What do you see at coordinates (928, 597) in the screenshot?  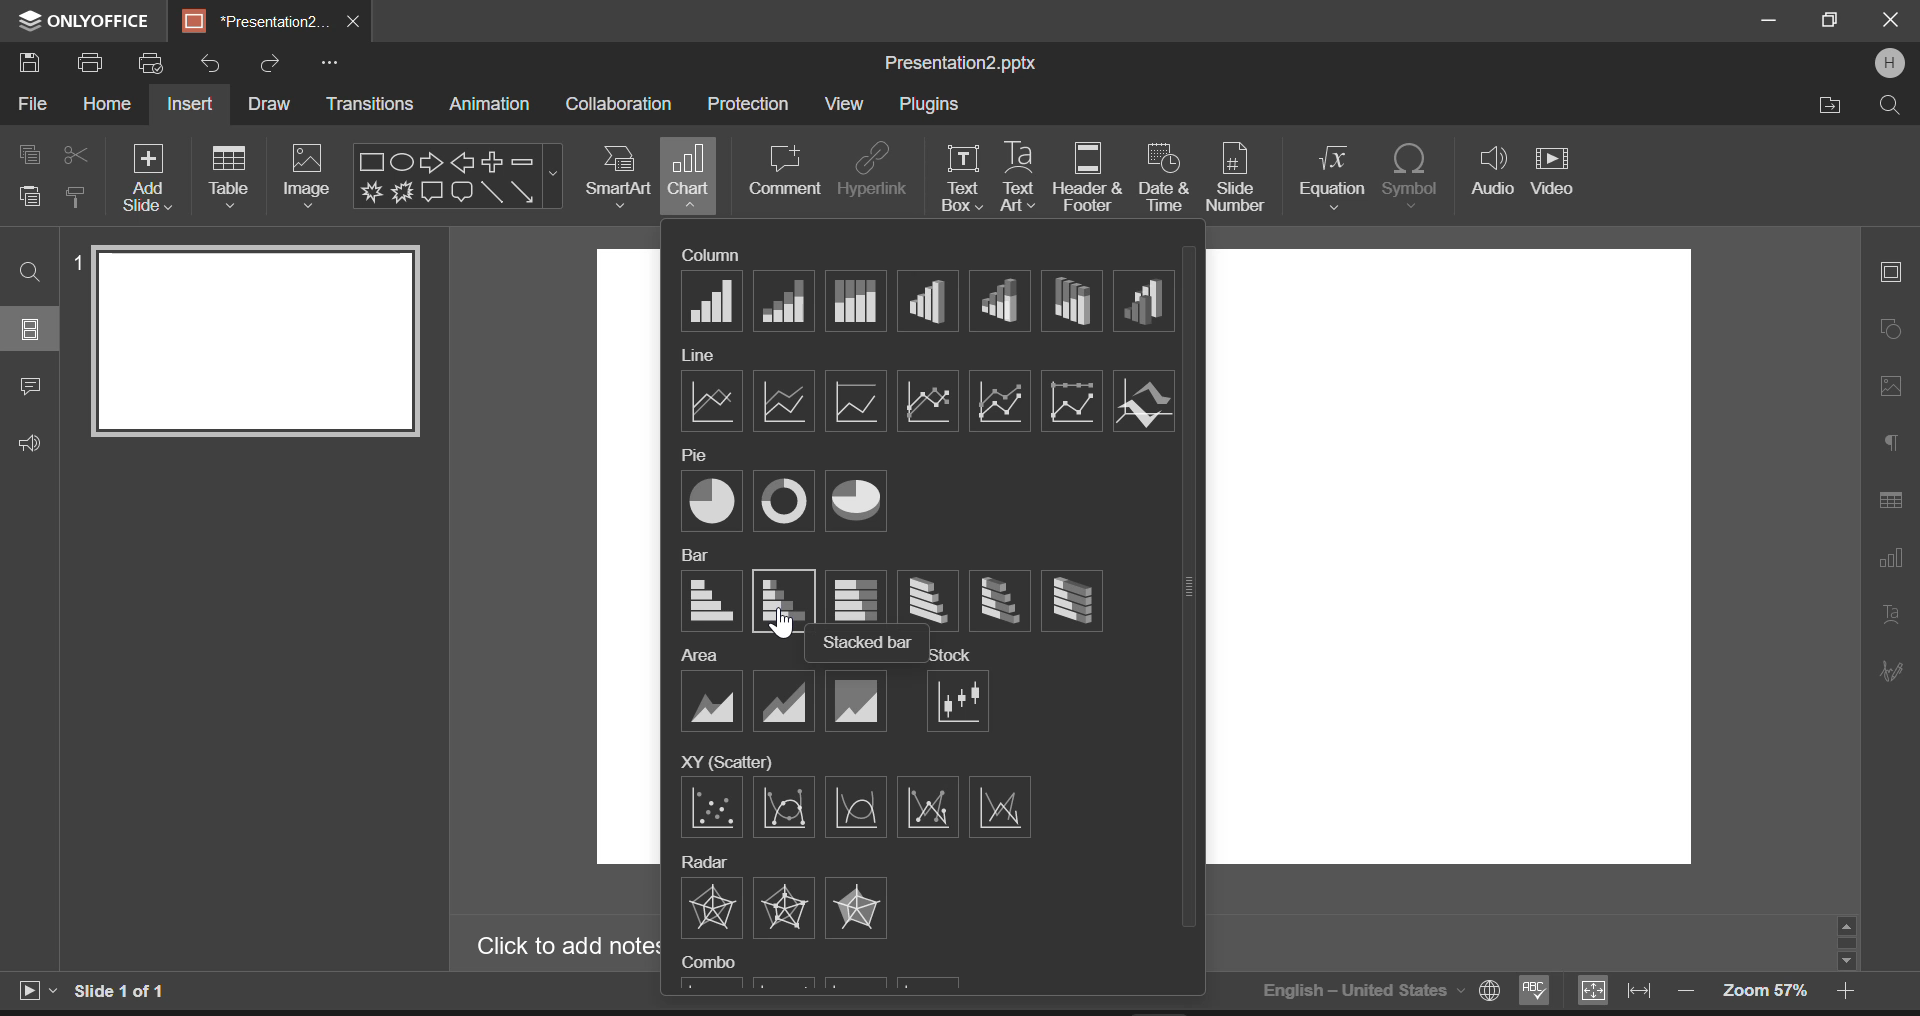 I see `3-D Clutered Bar` at bounding box center [928, 597].